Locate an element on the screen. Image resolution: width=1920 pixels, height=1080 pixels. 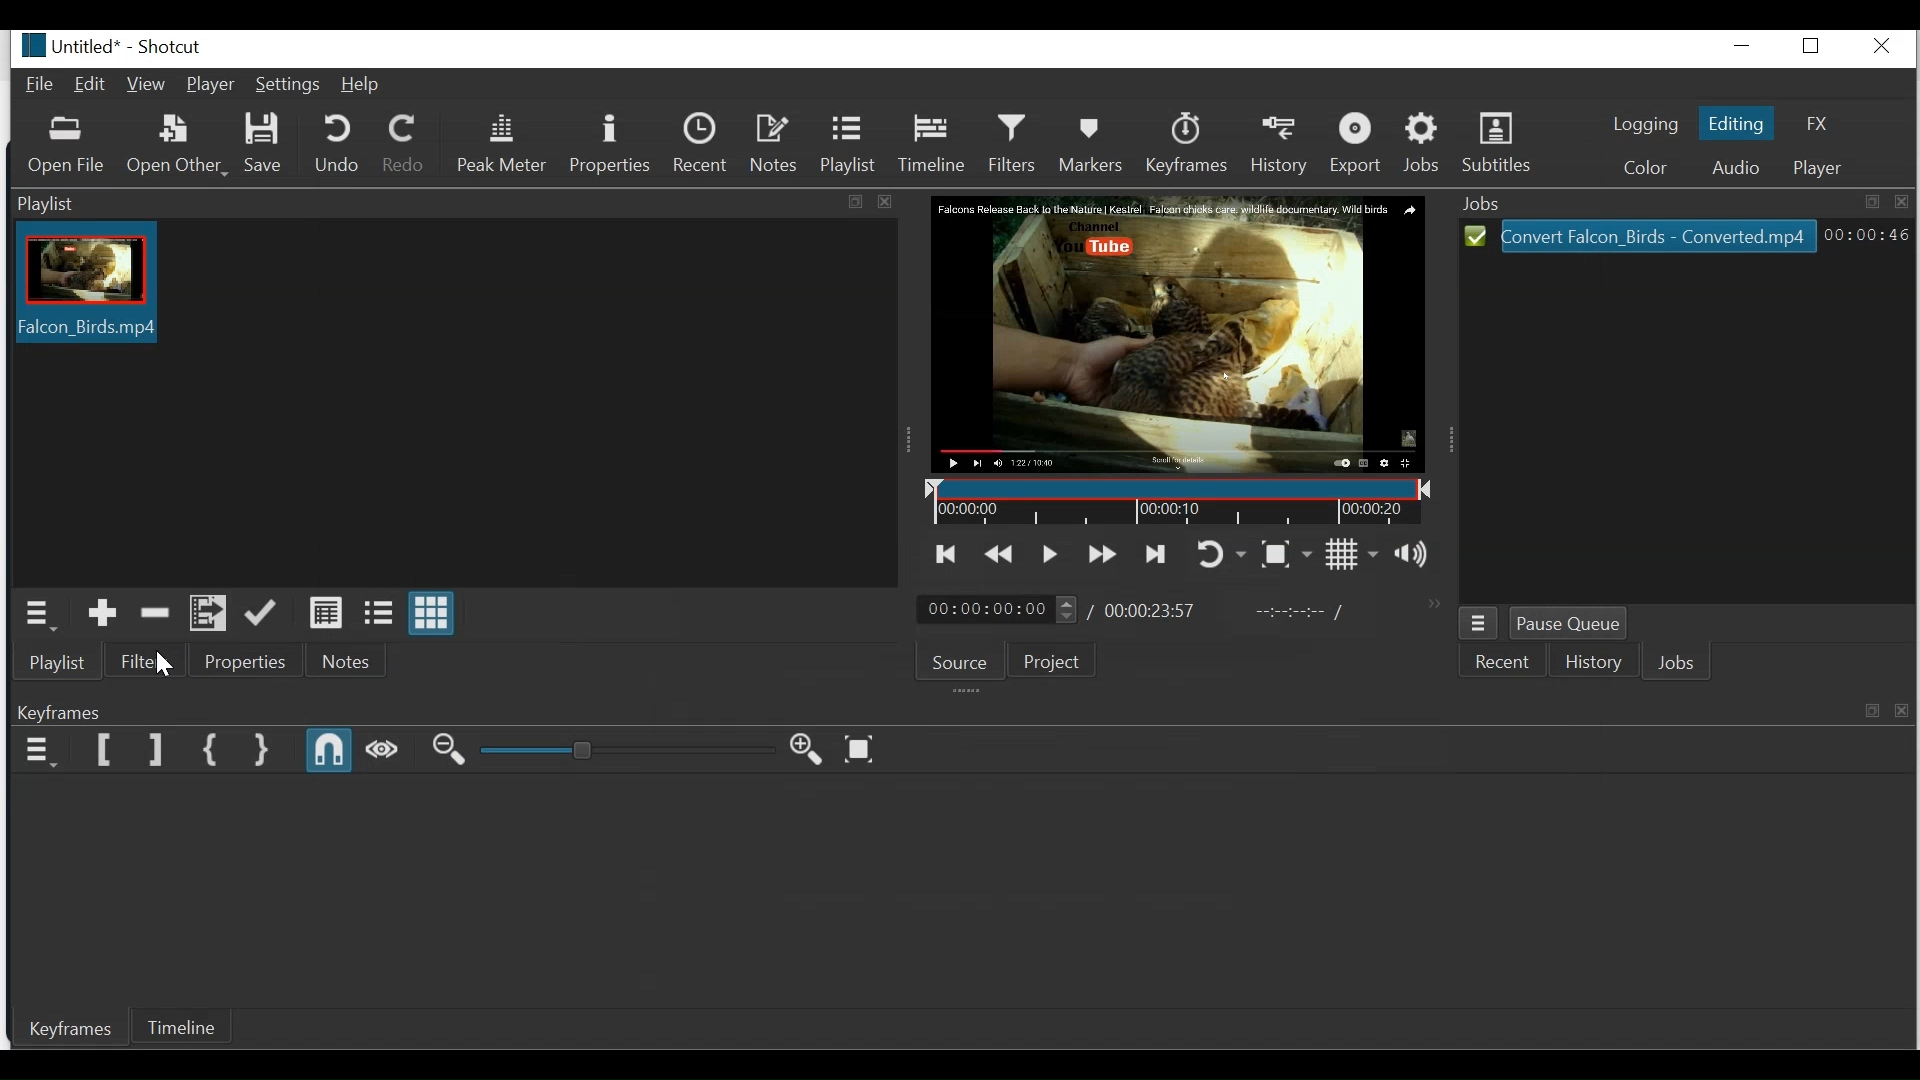
Timeline is located at coordinates (1175, 501).